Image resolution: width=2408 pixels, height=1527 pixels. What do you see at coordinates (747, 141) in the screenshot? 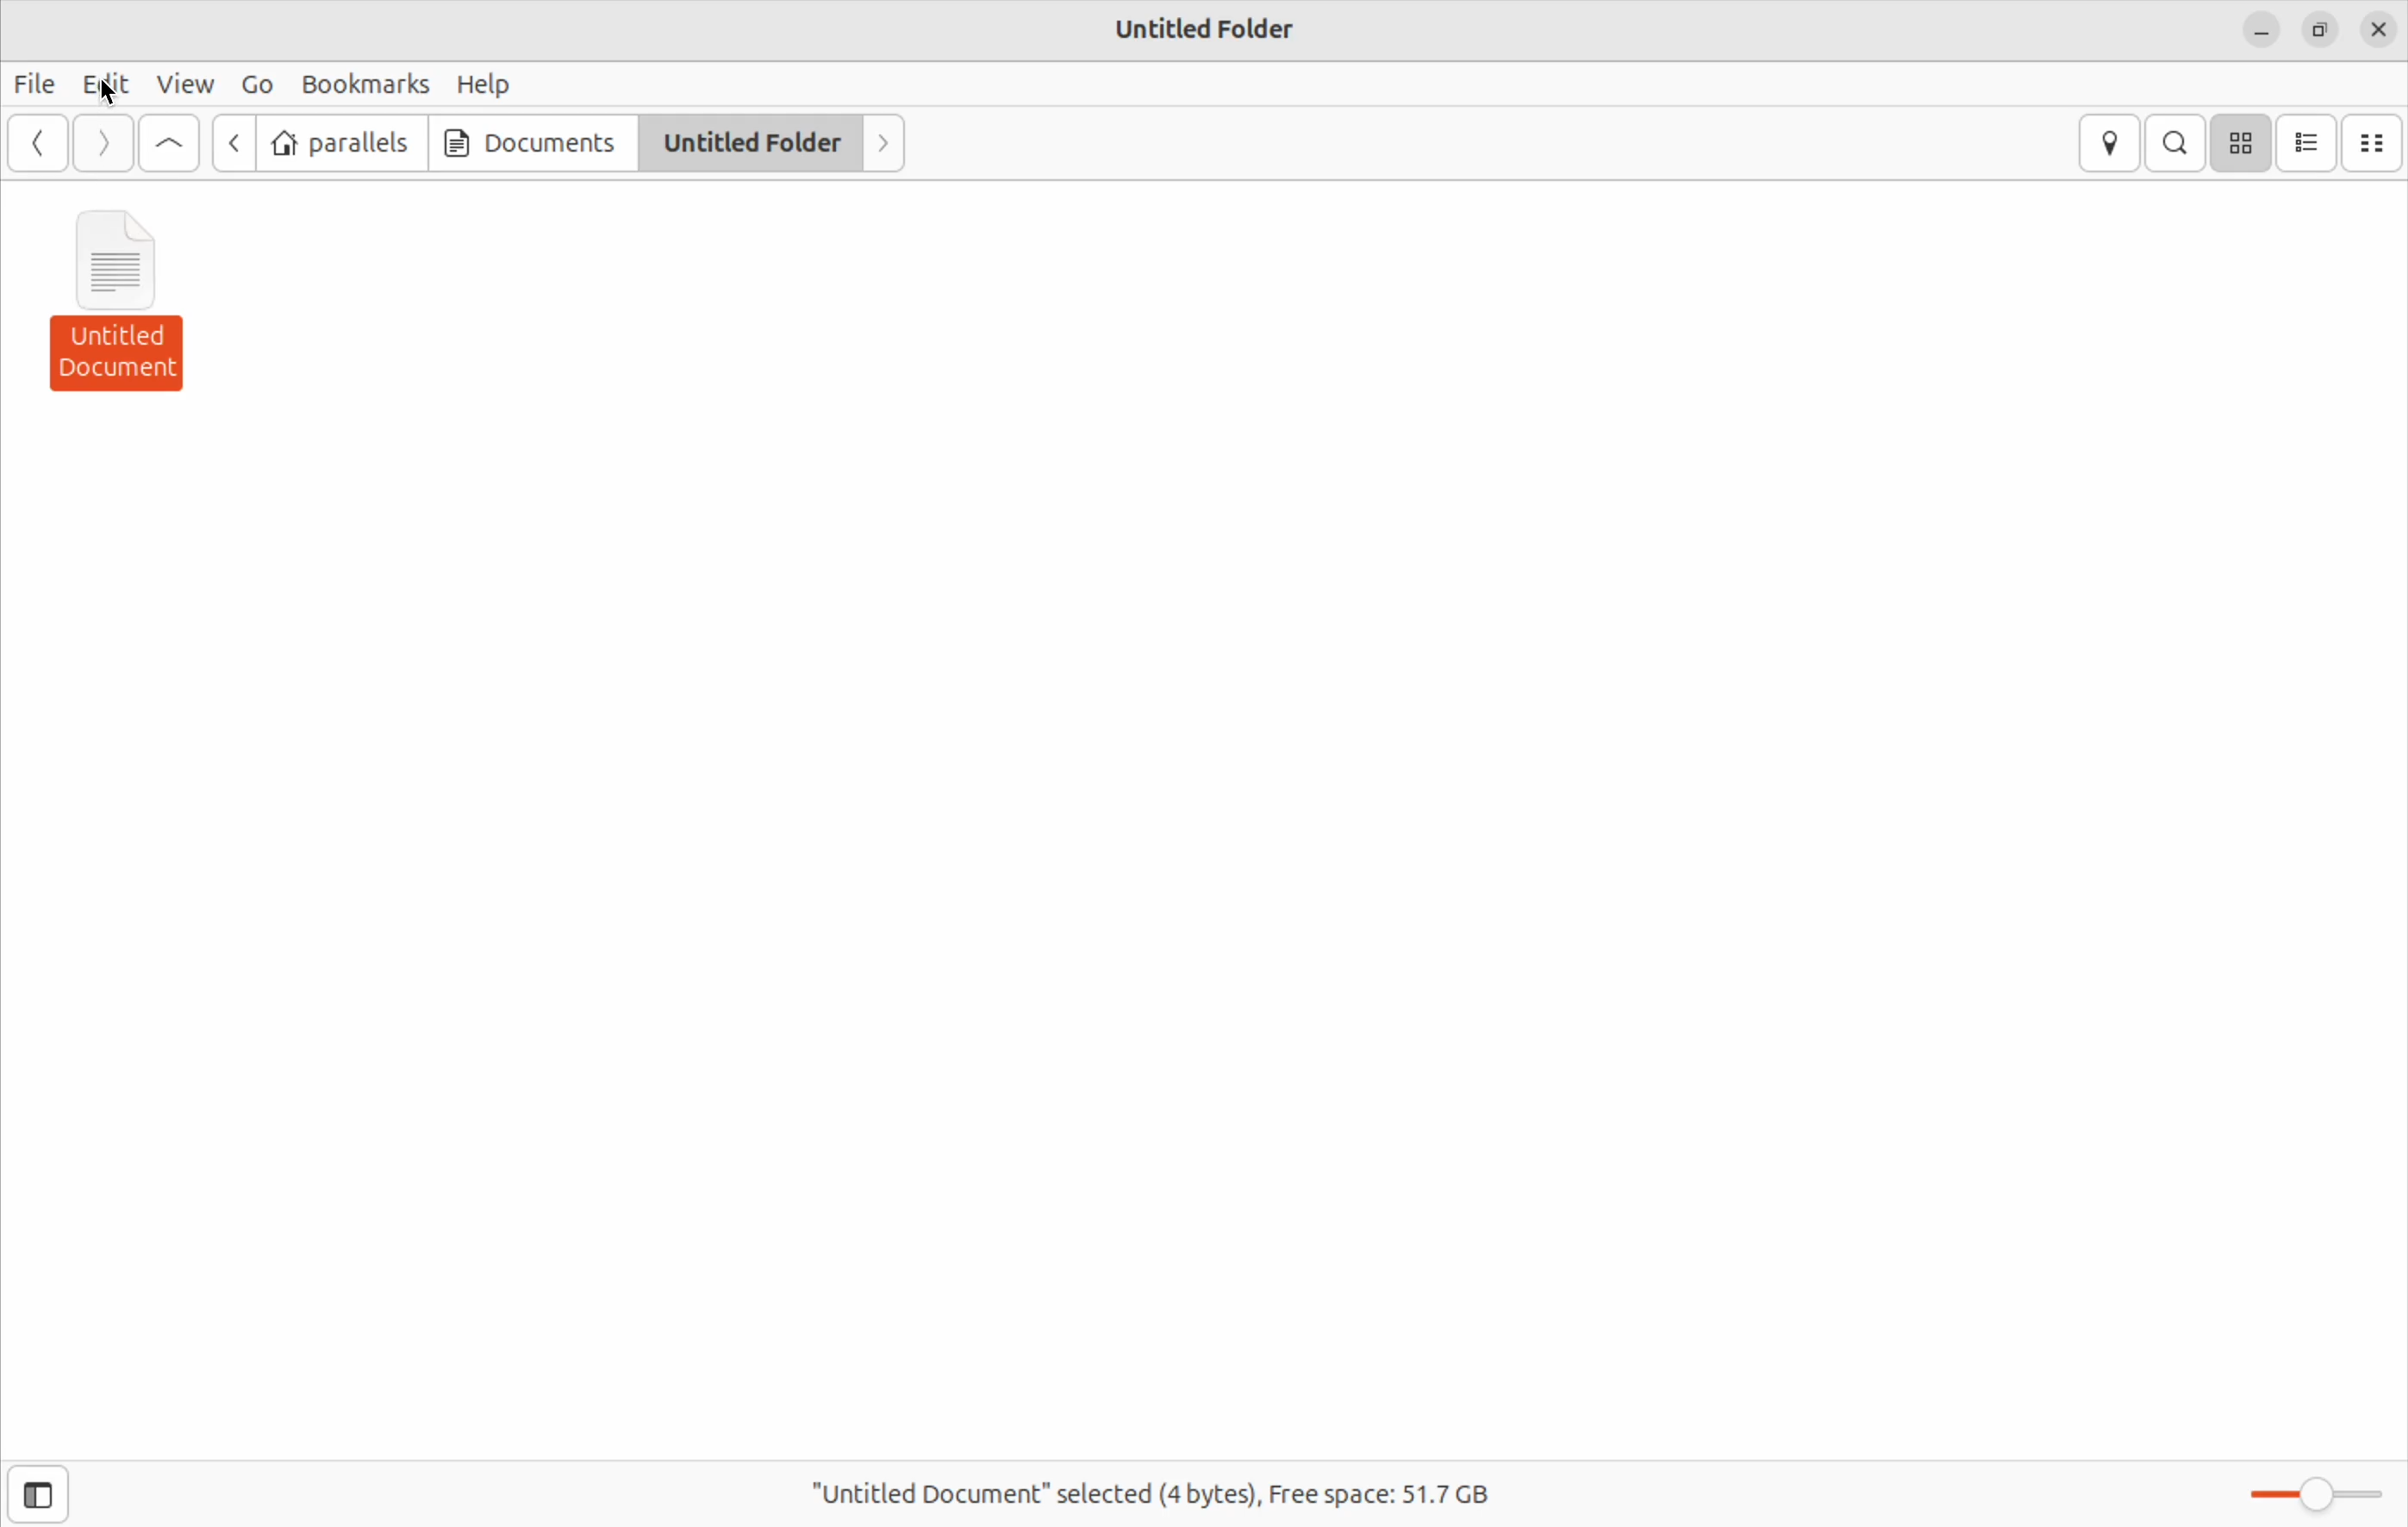
I see `untitled folder` at bounding box center [747, 141].